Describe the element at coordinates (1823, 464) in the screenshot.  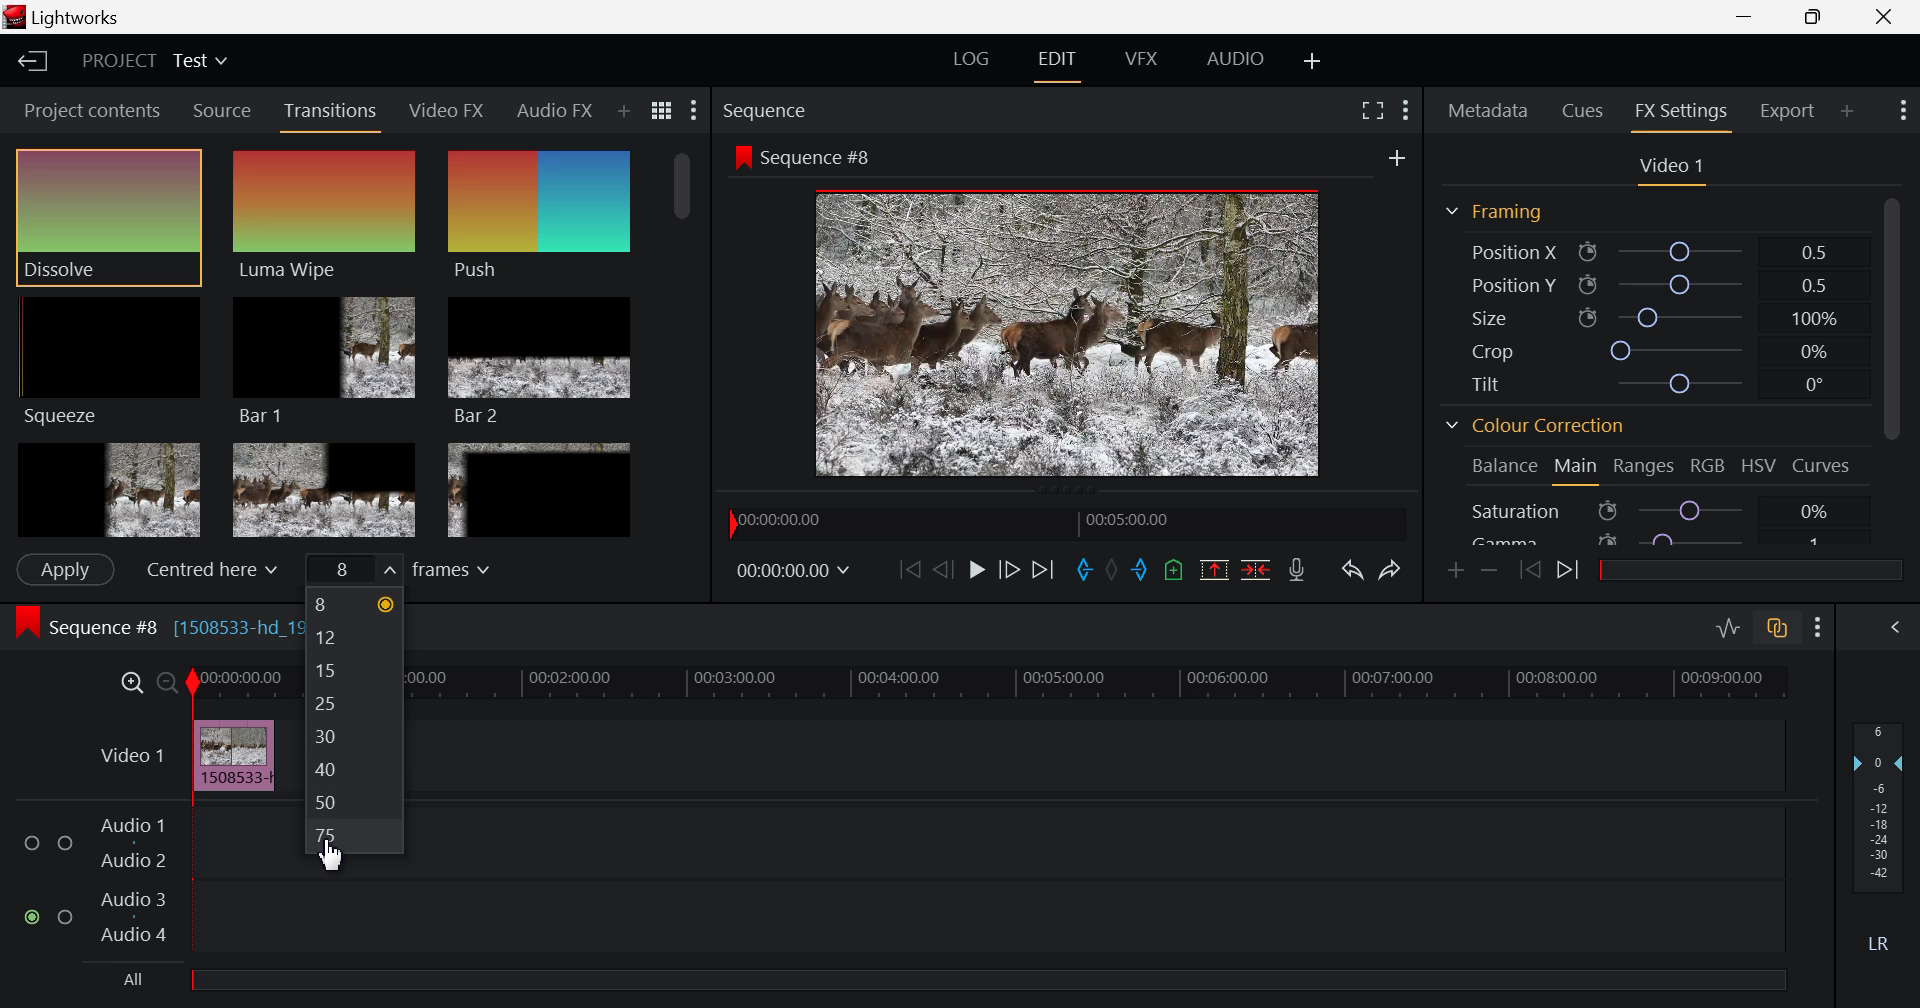
I see `Curves` at that location.